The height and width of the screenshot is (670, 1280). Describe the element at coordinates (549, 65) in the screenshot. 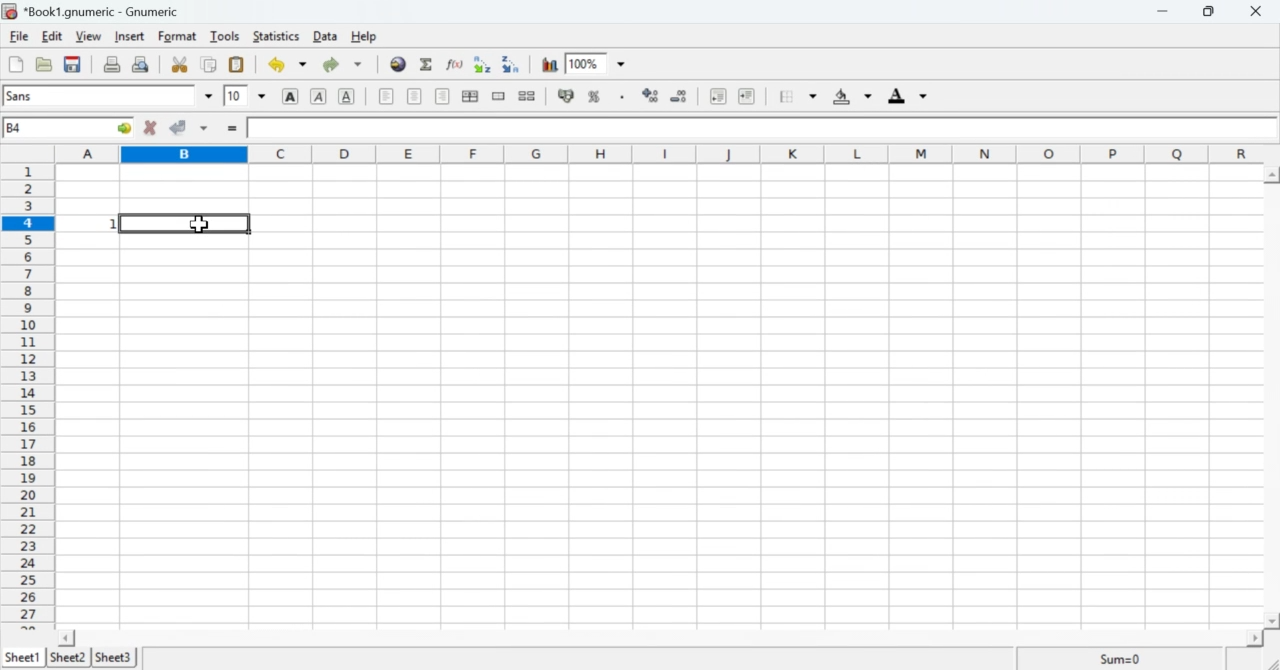

I see `Charts` at that location.